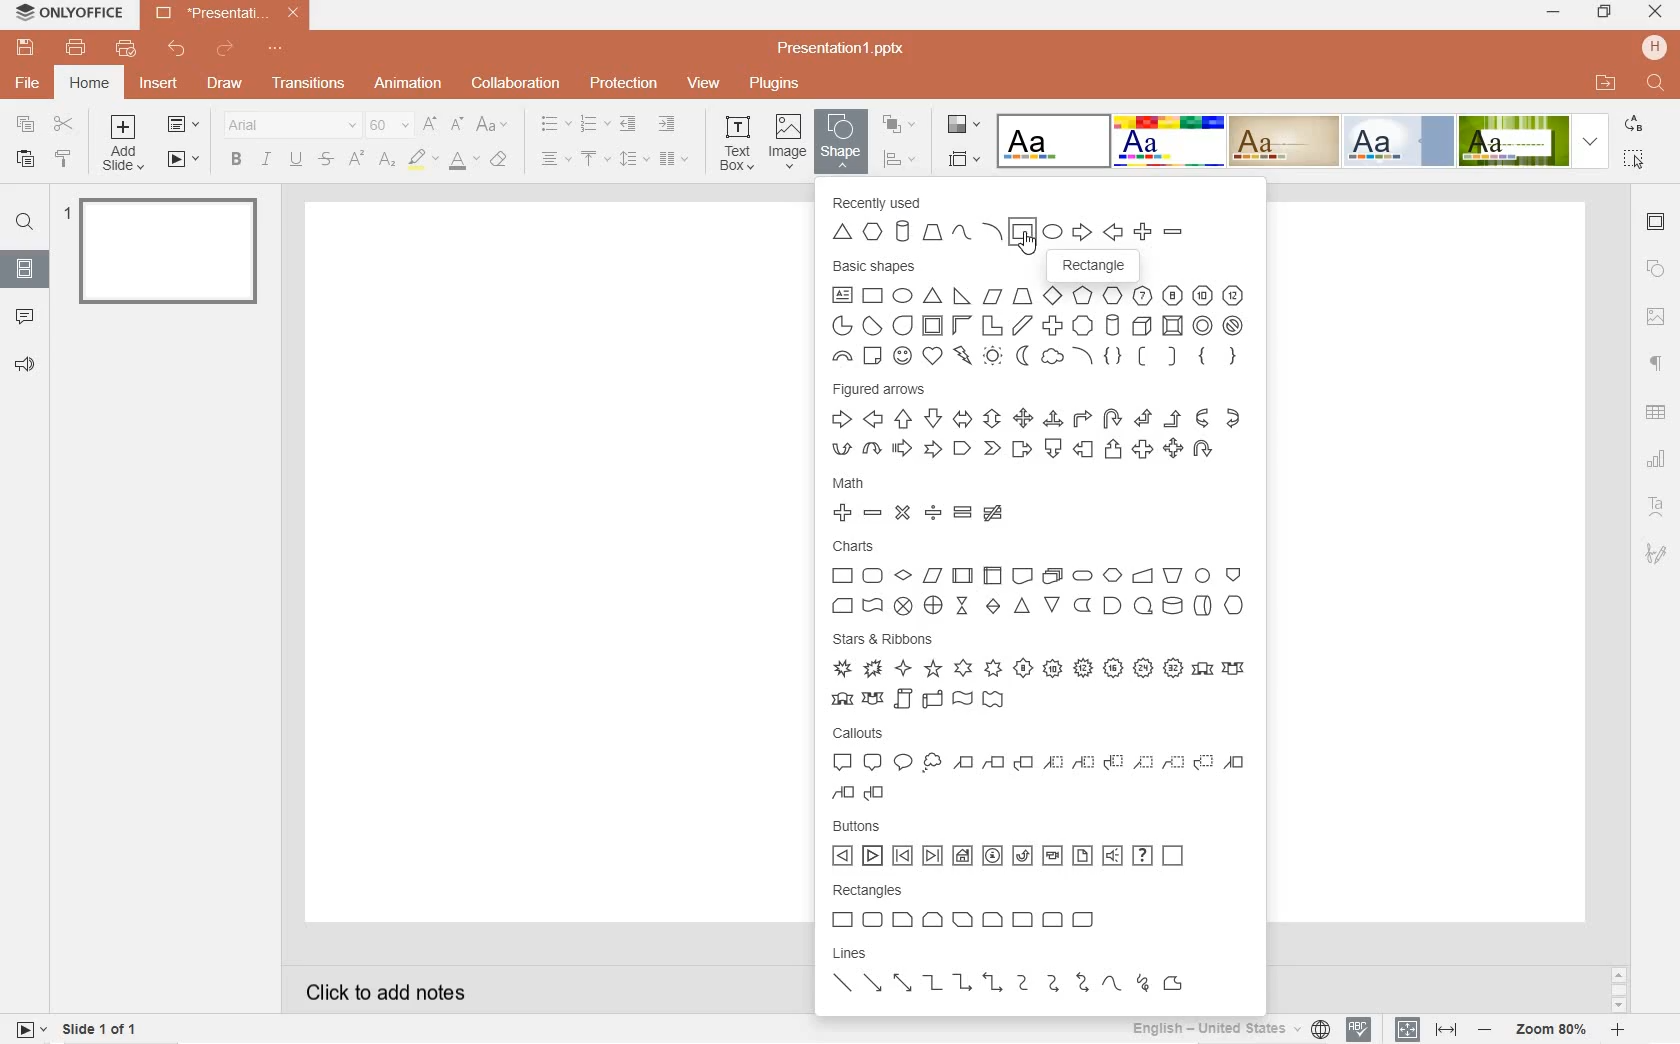 This screenshot has height=1044, width=1680. What do you see at coordinates (965, 356) in the screenshot?
I see `Lightning Bolt` at bounding box center [965, 356].